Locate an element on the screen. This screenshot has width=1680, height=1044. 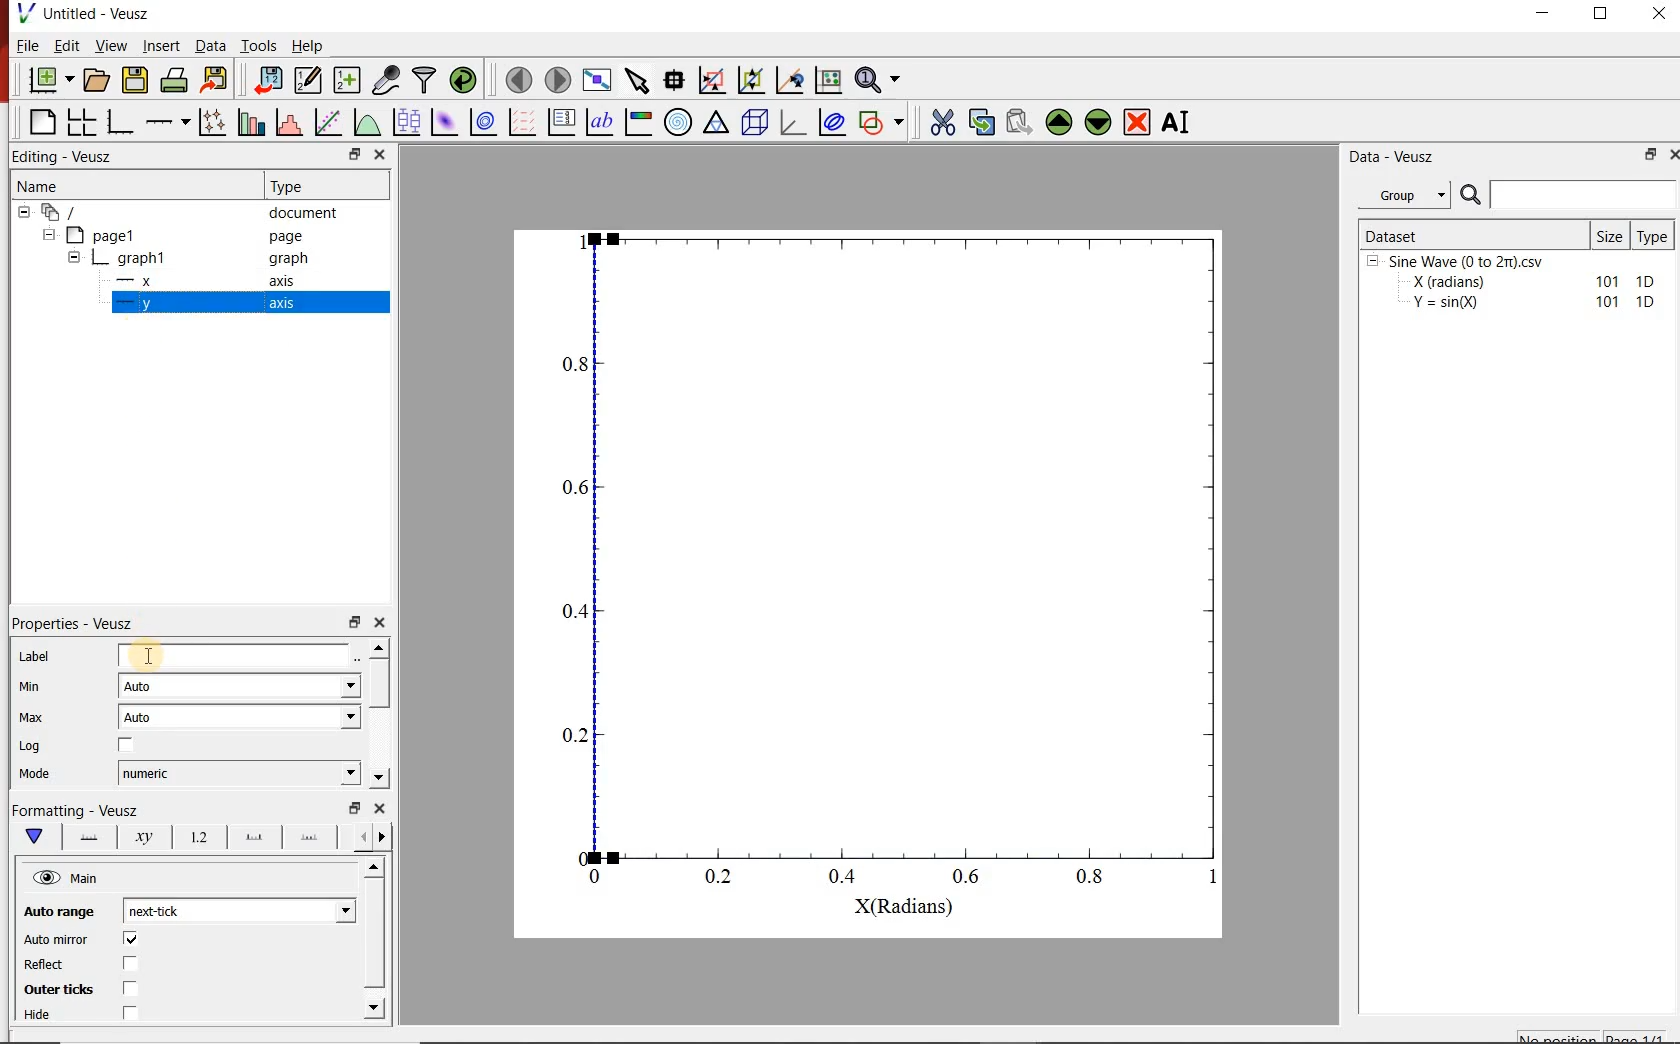
read data points is located at coordinates (674, 78).